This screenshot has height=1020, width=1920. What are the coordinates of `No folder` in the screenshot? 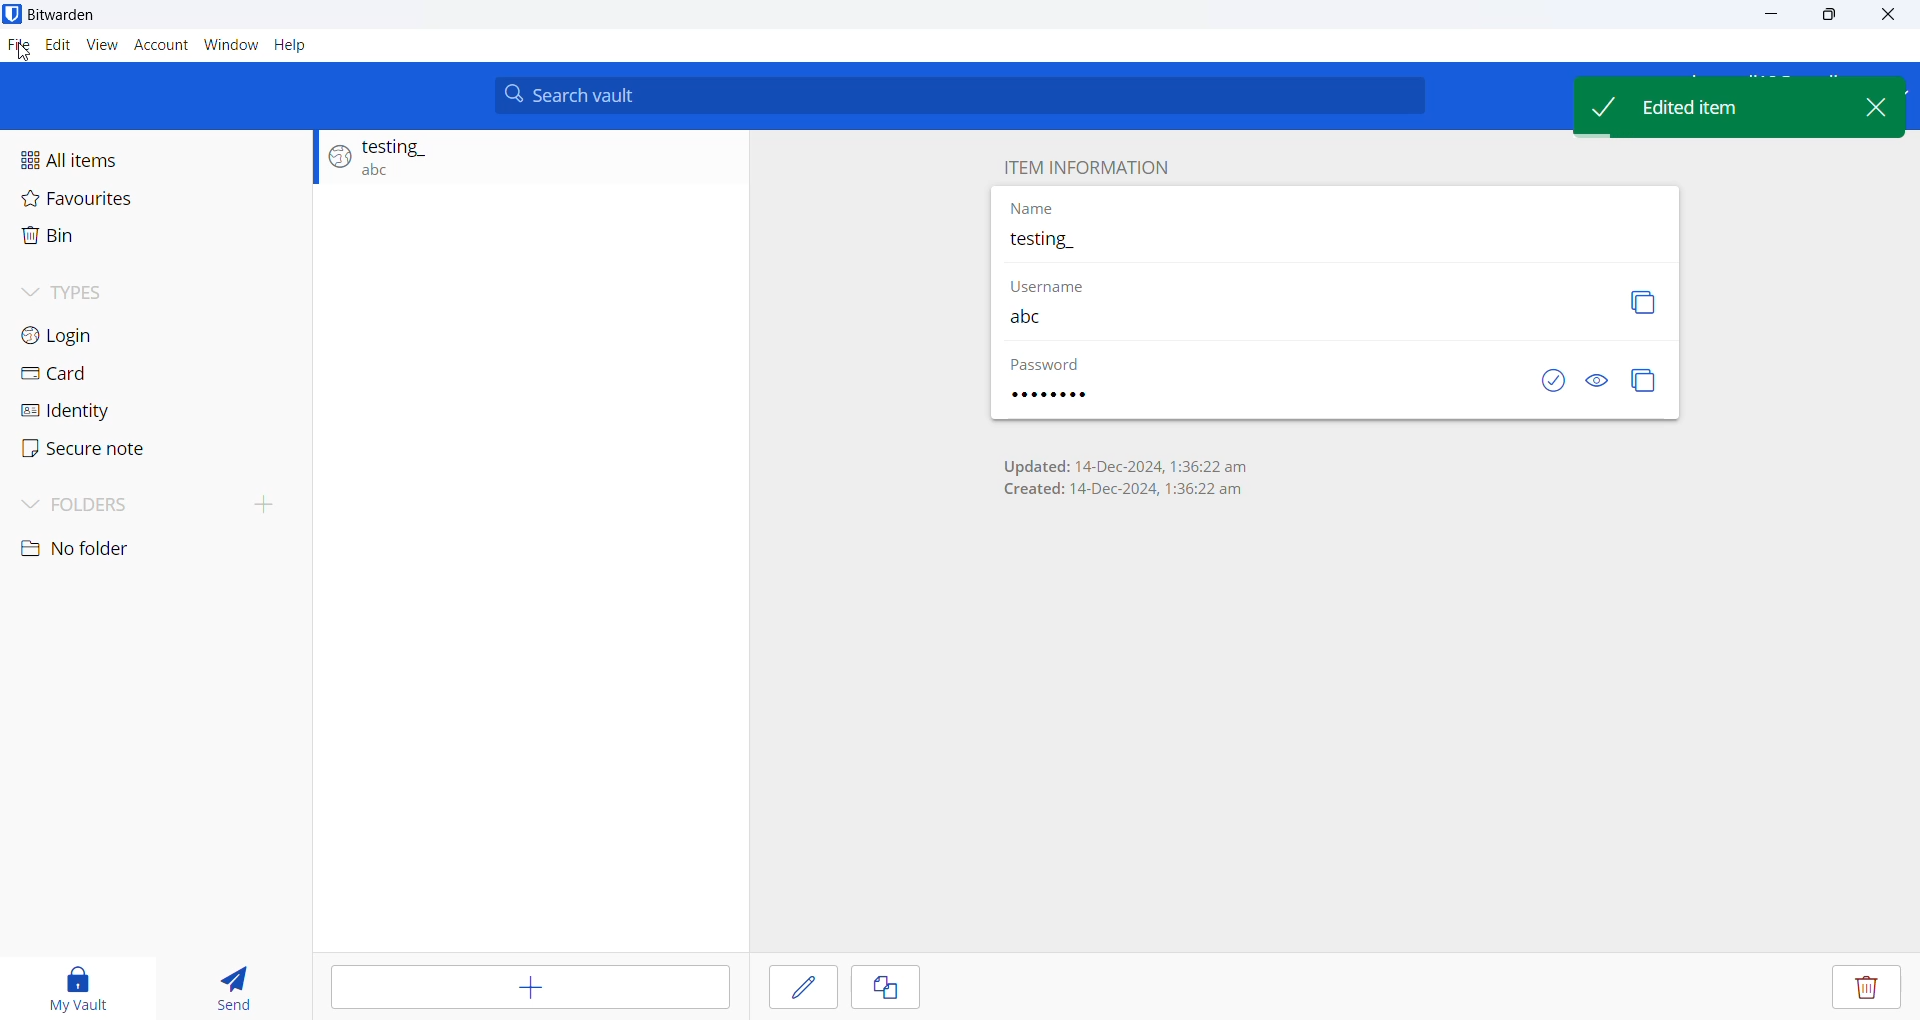 It's located at (99, 551).